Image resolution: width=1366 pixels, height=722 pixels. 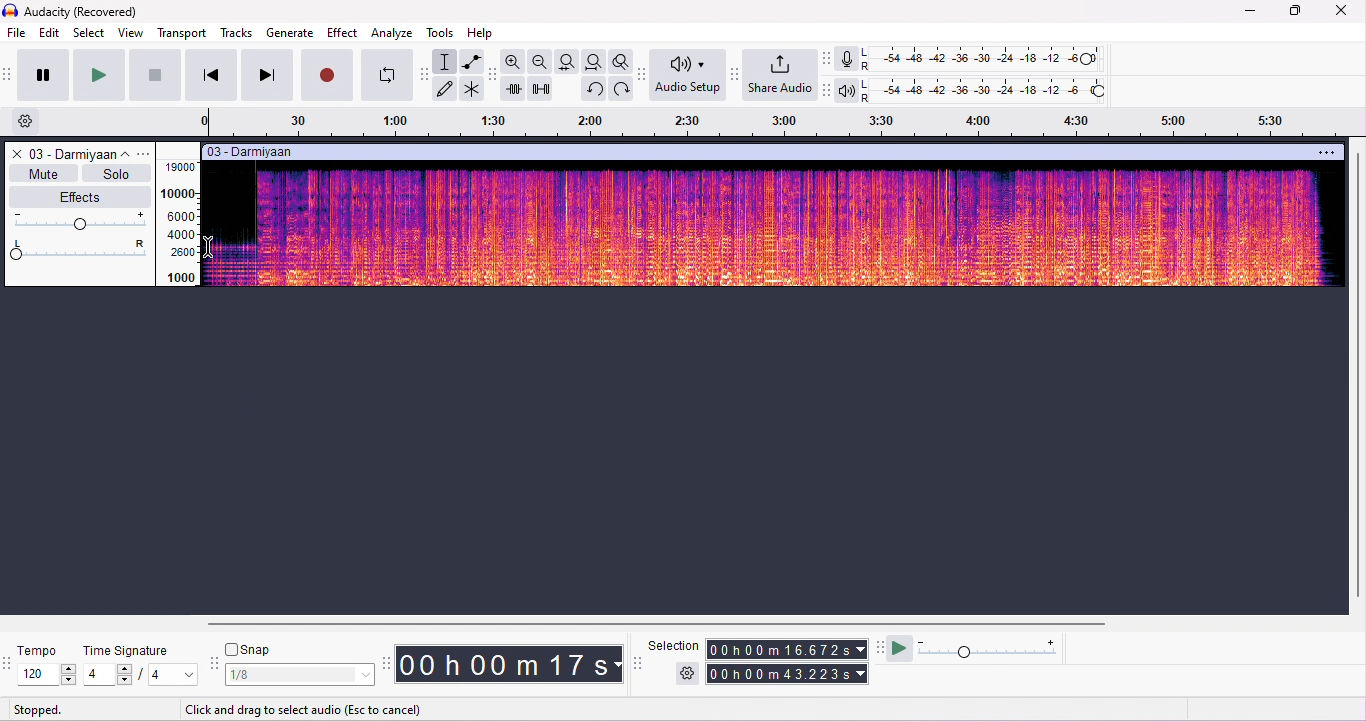 I want to click on record meter , so click(x=846, y=59).